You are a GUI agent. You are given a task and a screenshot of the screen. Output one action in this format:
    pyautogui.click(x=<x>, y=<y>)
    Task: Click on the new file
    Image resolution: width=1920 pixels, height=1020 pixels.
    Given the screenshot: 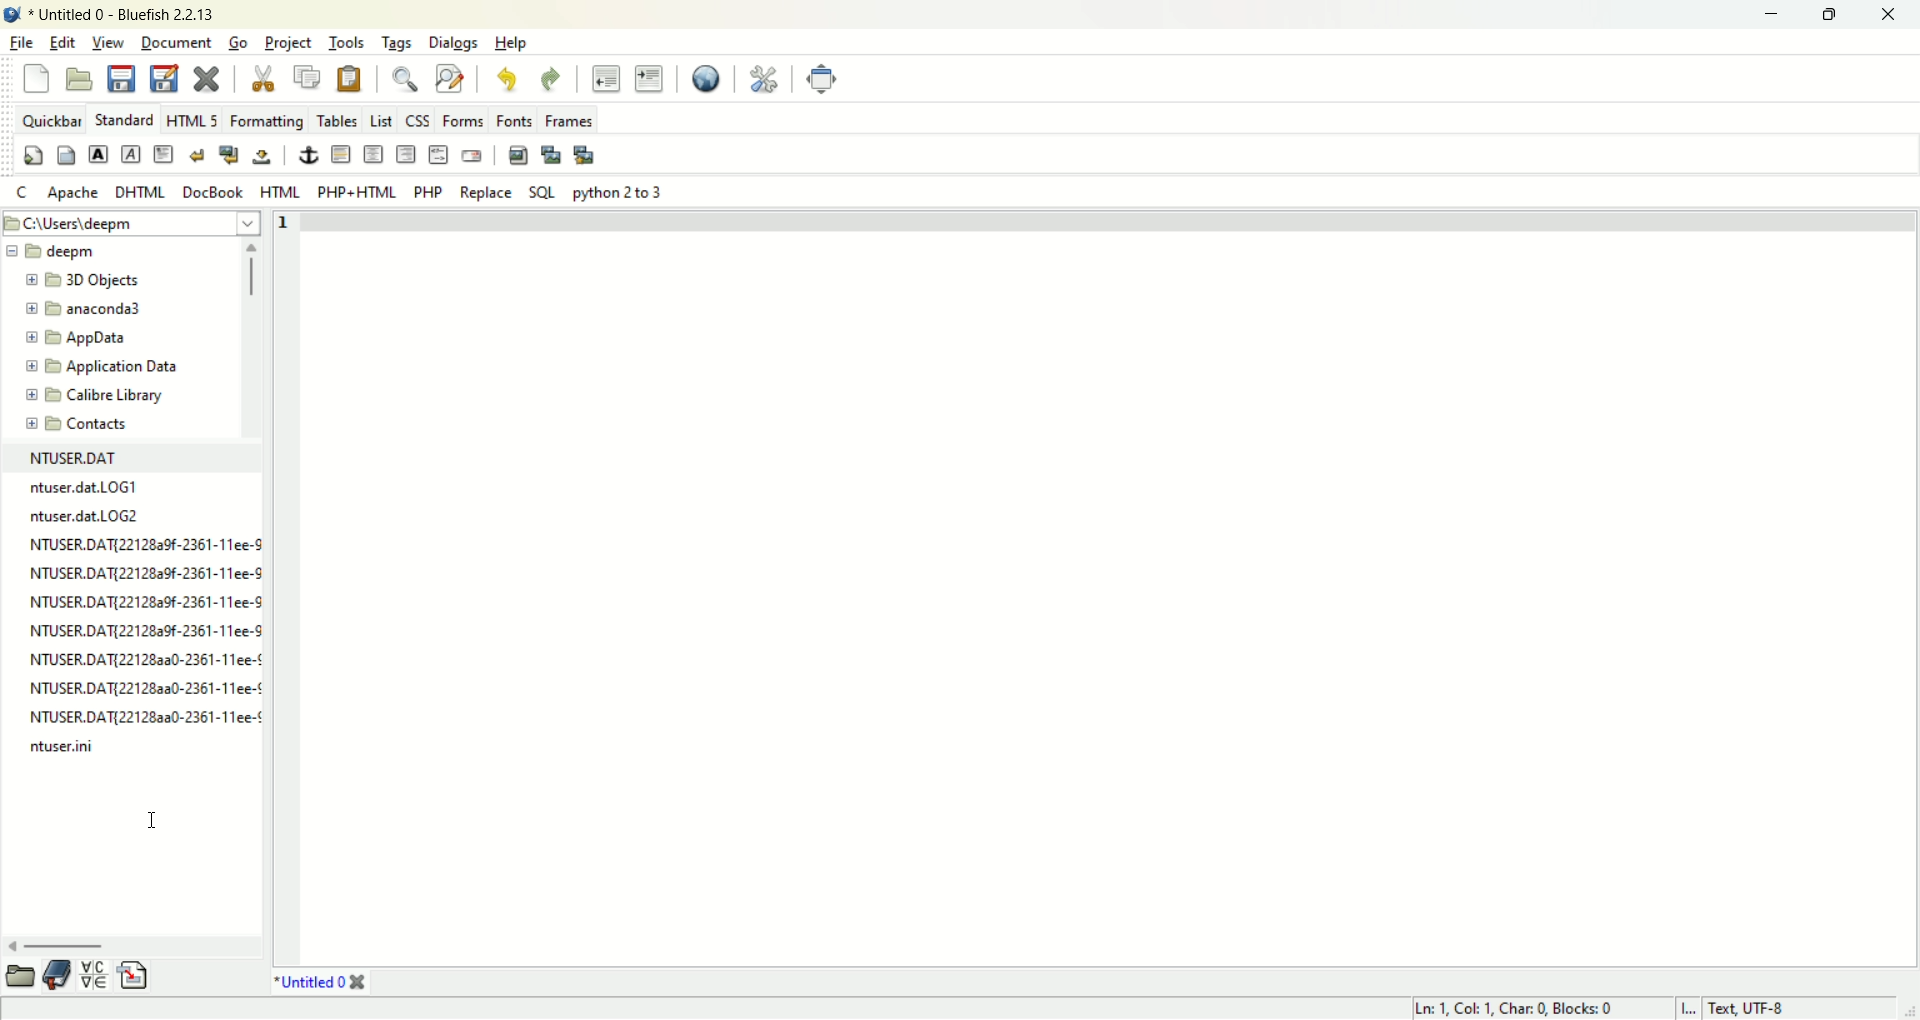 What is the action you would take?
    pyautogui.click(x=34, y=78)
    